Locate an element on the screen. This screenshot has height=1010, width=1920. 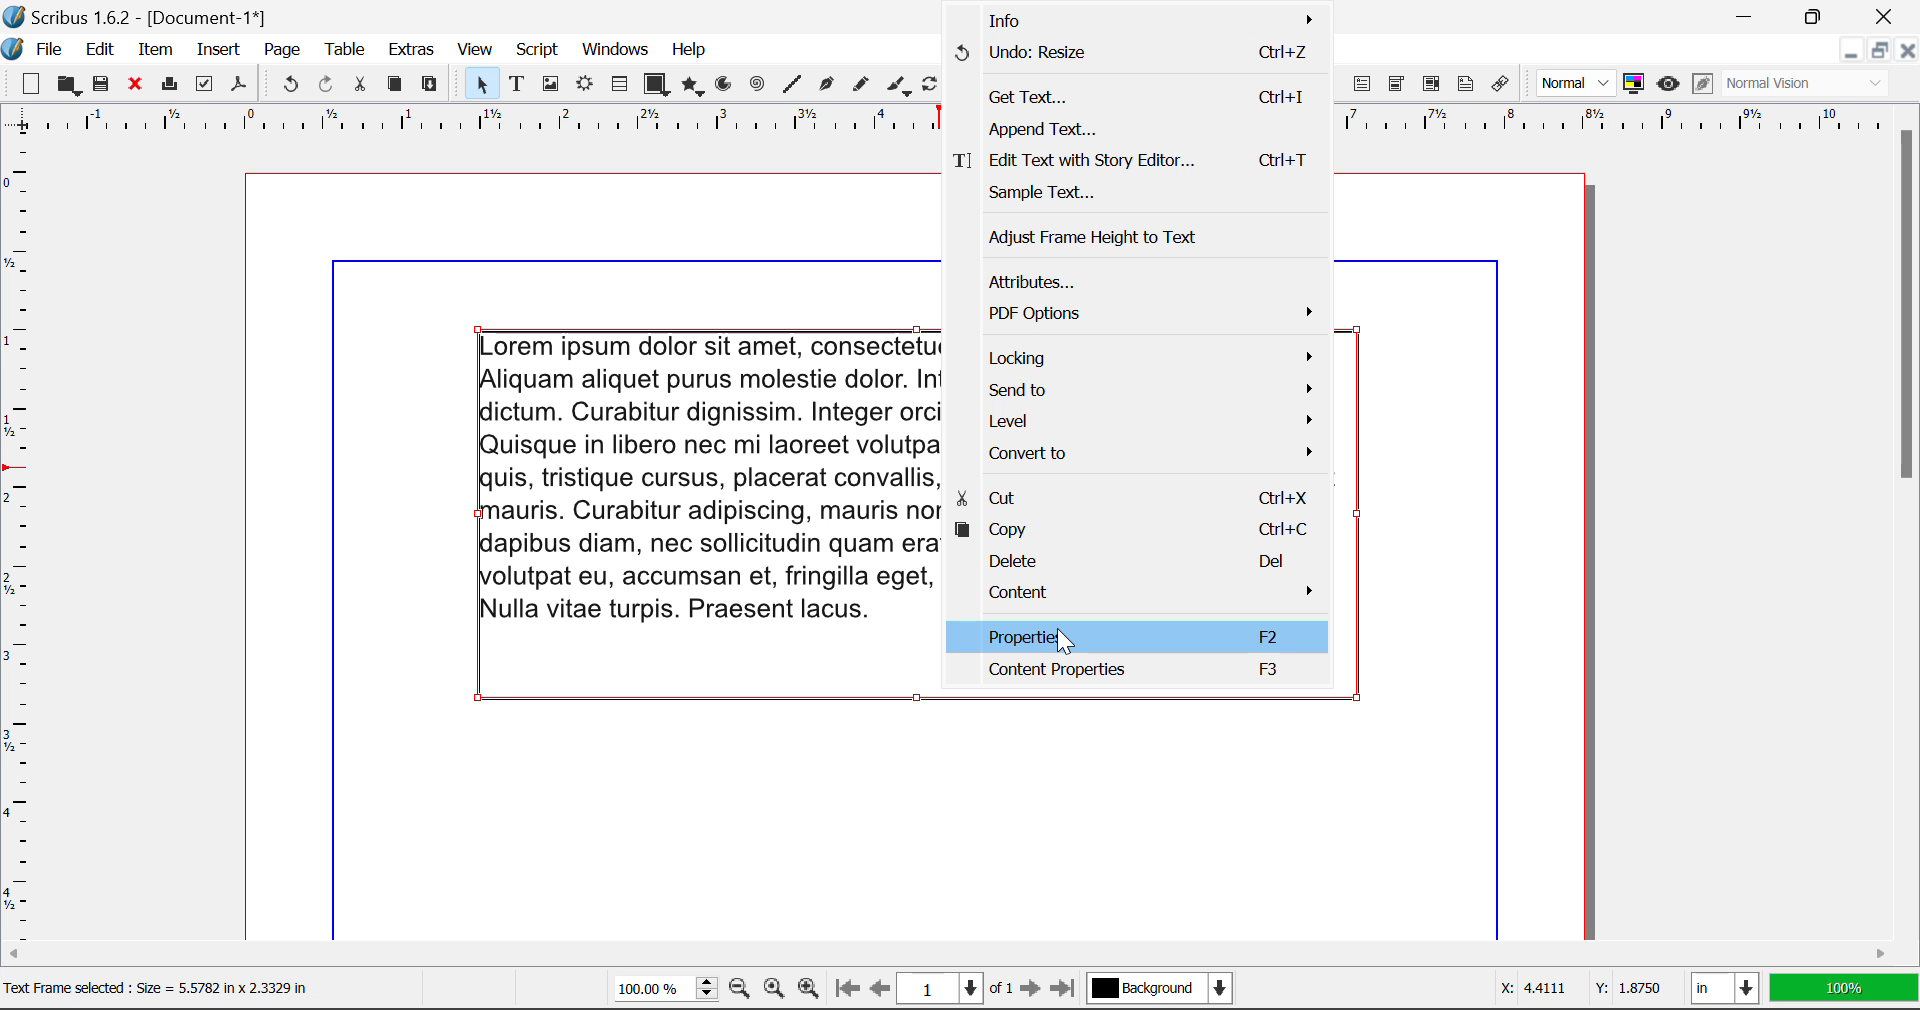
Undo is located at coordinates (290, 87).